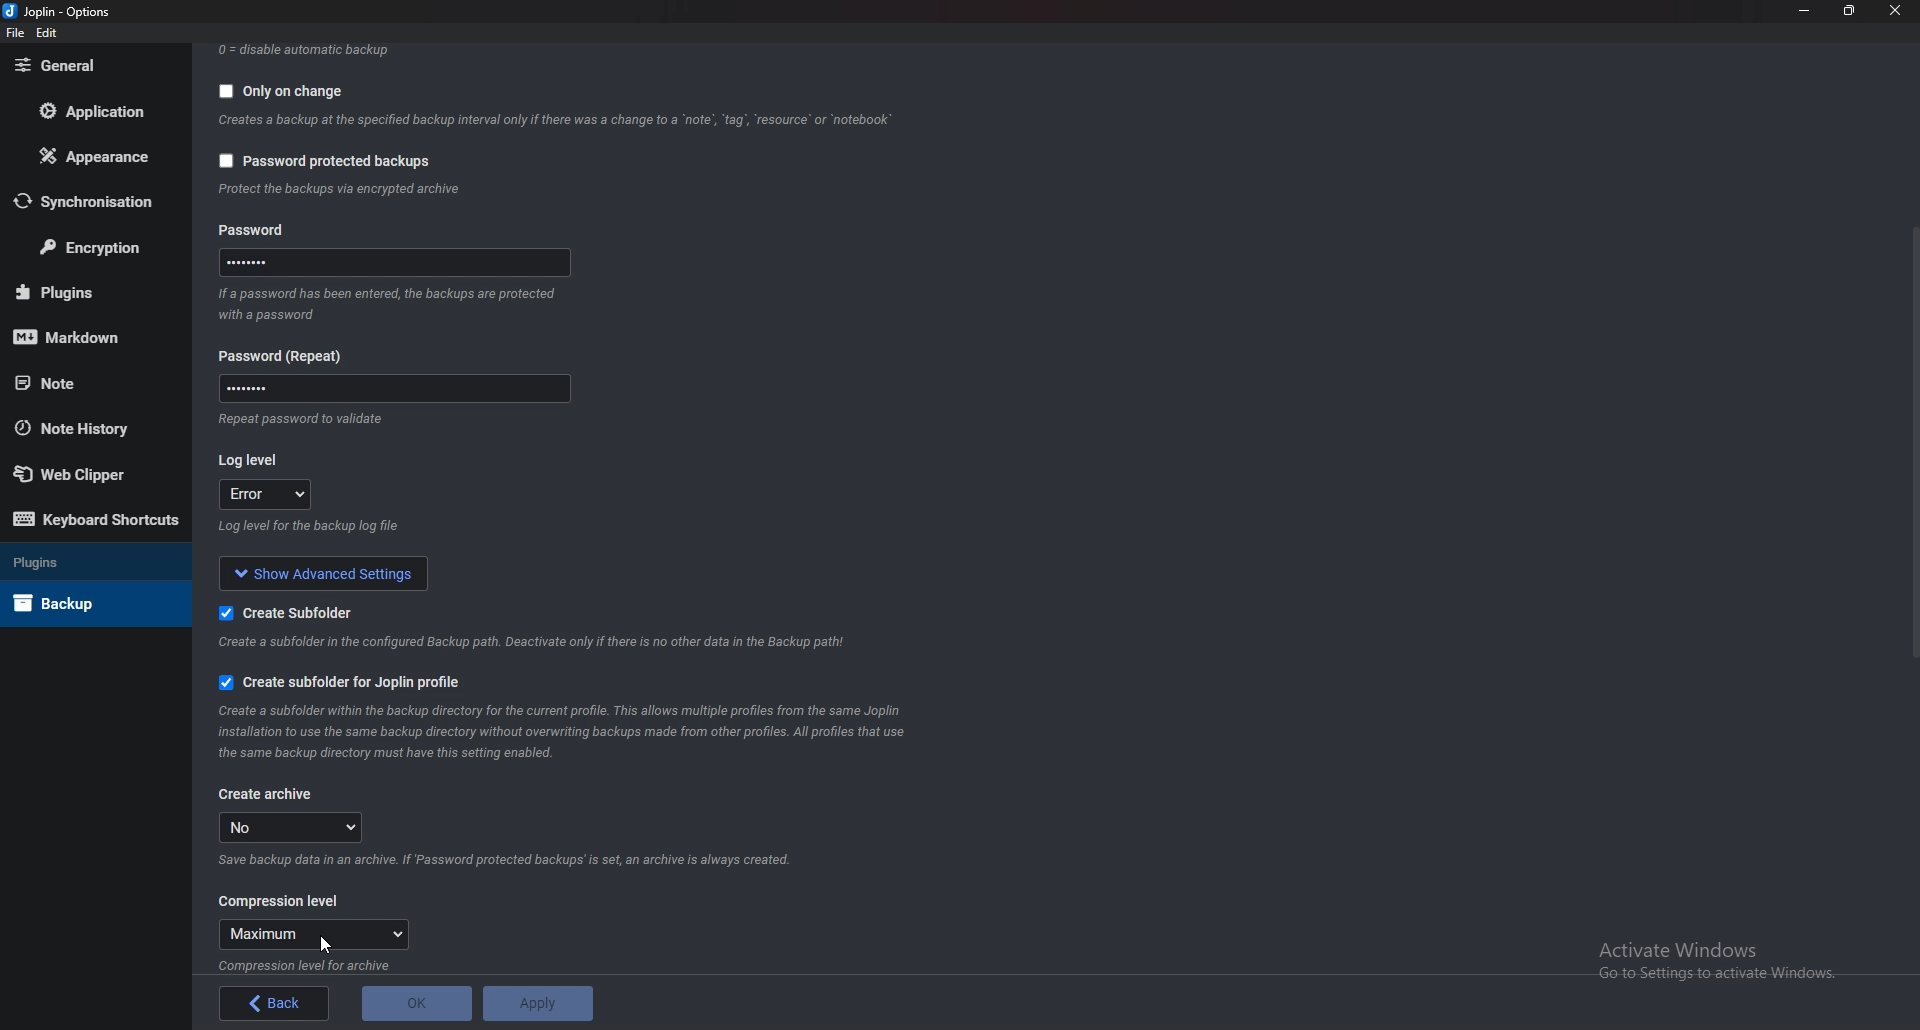 The height and width of the screenshot is (1030, 1920). Describe the element at coordinates (93, 66) in the screenshot. I see `General` at that location.